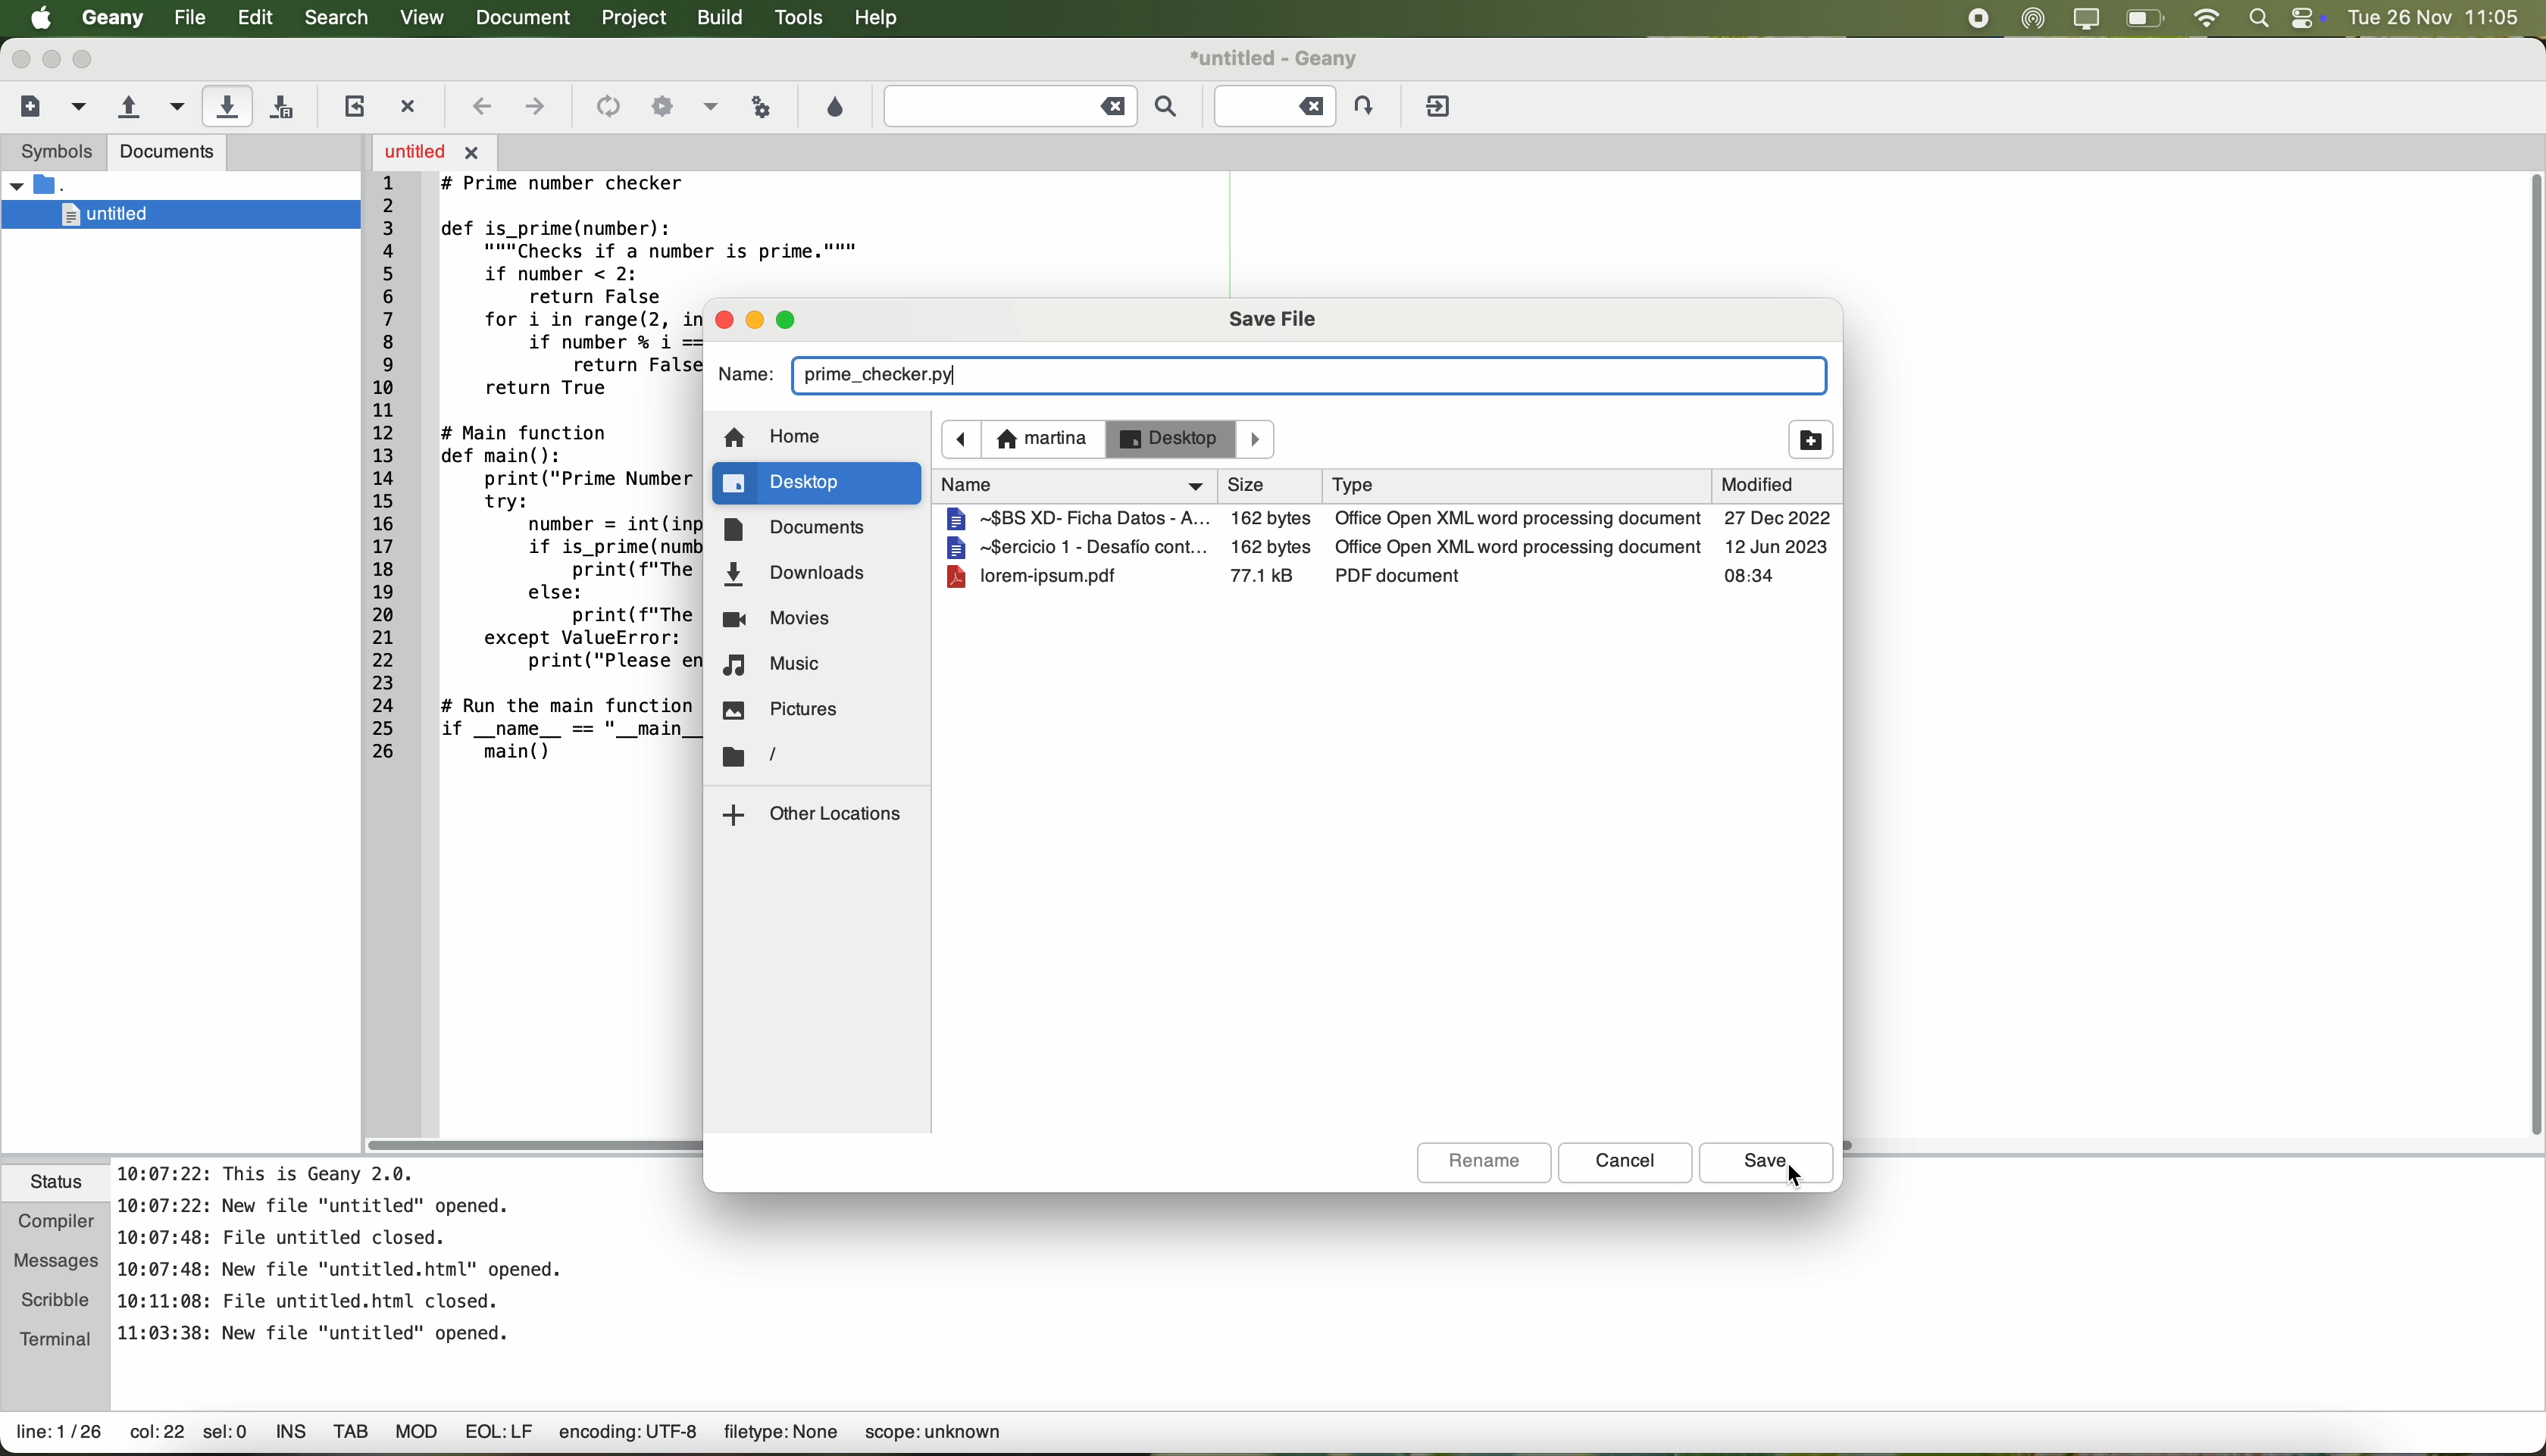 This screenshot has height=1456, width=2546. I want to click on view, so click(420, 18).